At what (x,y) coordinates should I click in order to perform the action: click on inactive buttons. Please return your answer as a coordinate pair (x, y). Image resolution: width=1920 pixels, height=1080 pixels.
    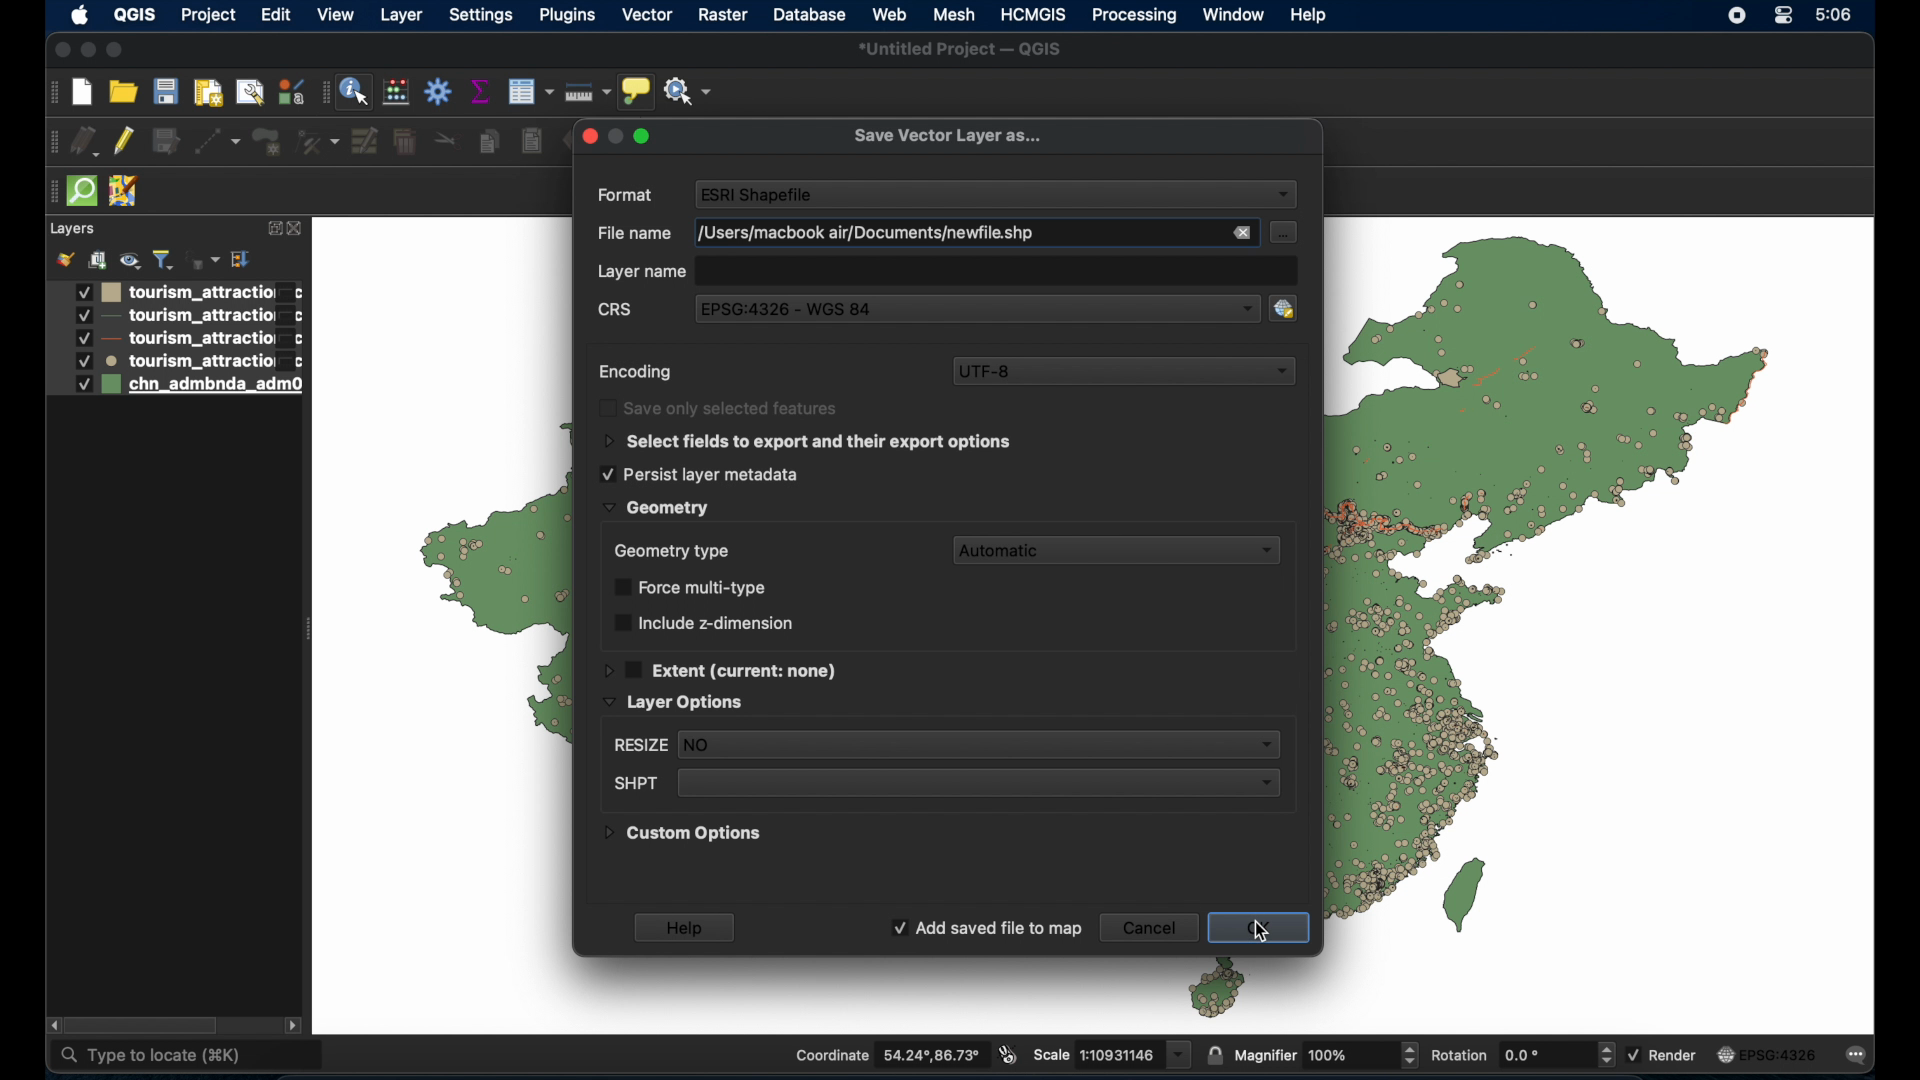
    Looking at the image, I should click on (615, 135).